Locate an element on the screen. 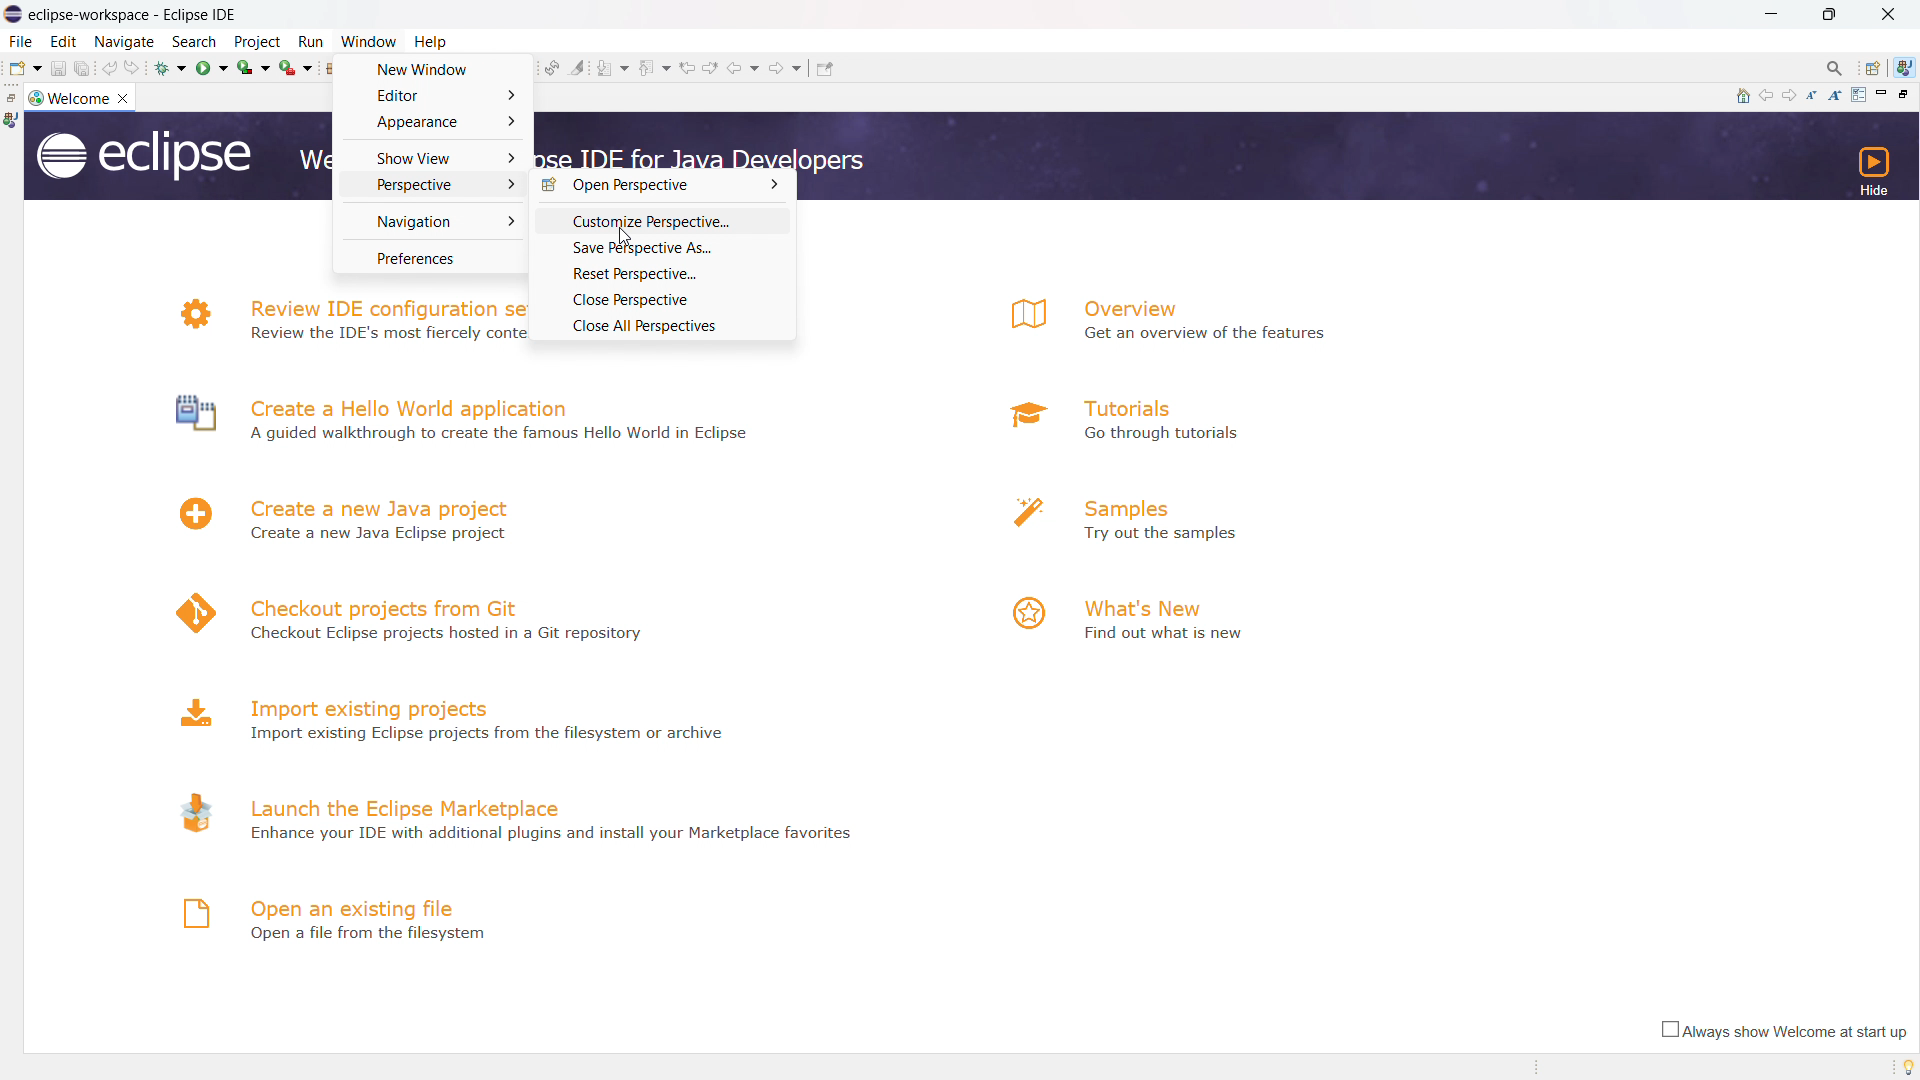  always show welcome at start up is located at coordinates (1780, 1031).